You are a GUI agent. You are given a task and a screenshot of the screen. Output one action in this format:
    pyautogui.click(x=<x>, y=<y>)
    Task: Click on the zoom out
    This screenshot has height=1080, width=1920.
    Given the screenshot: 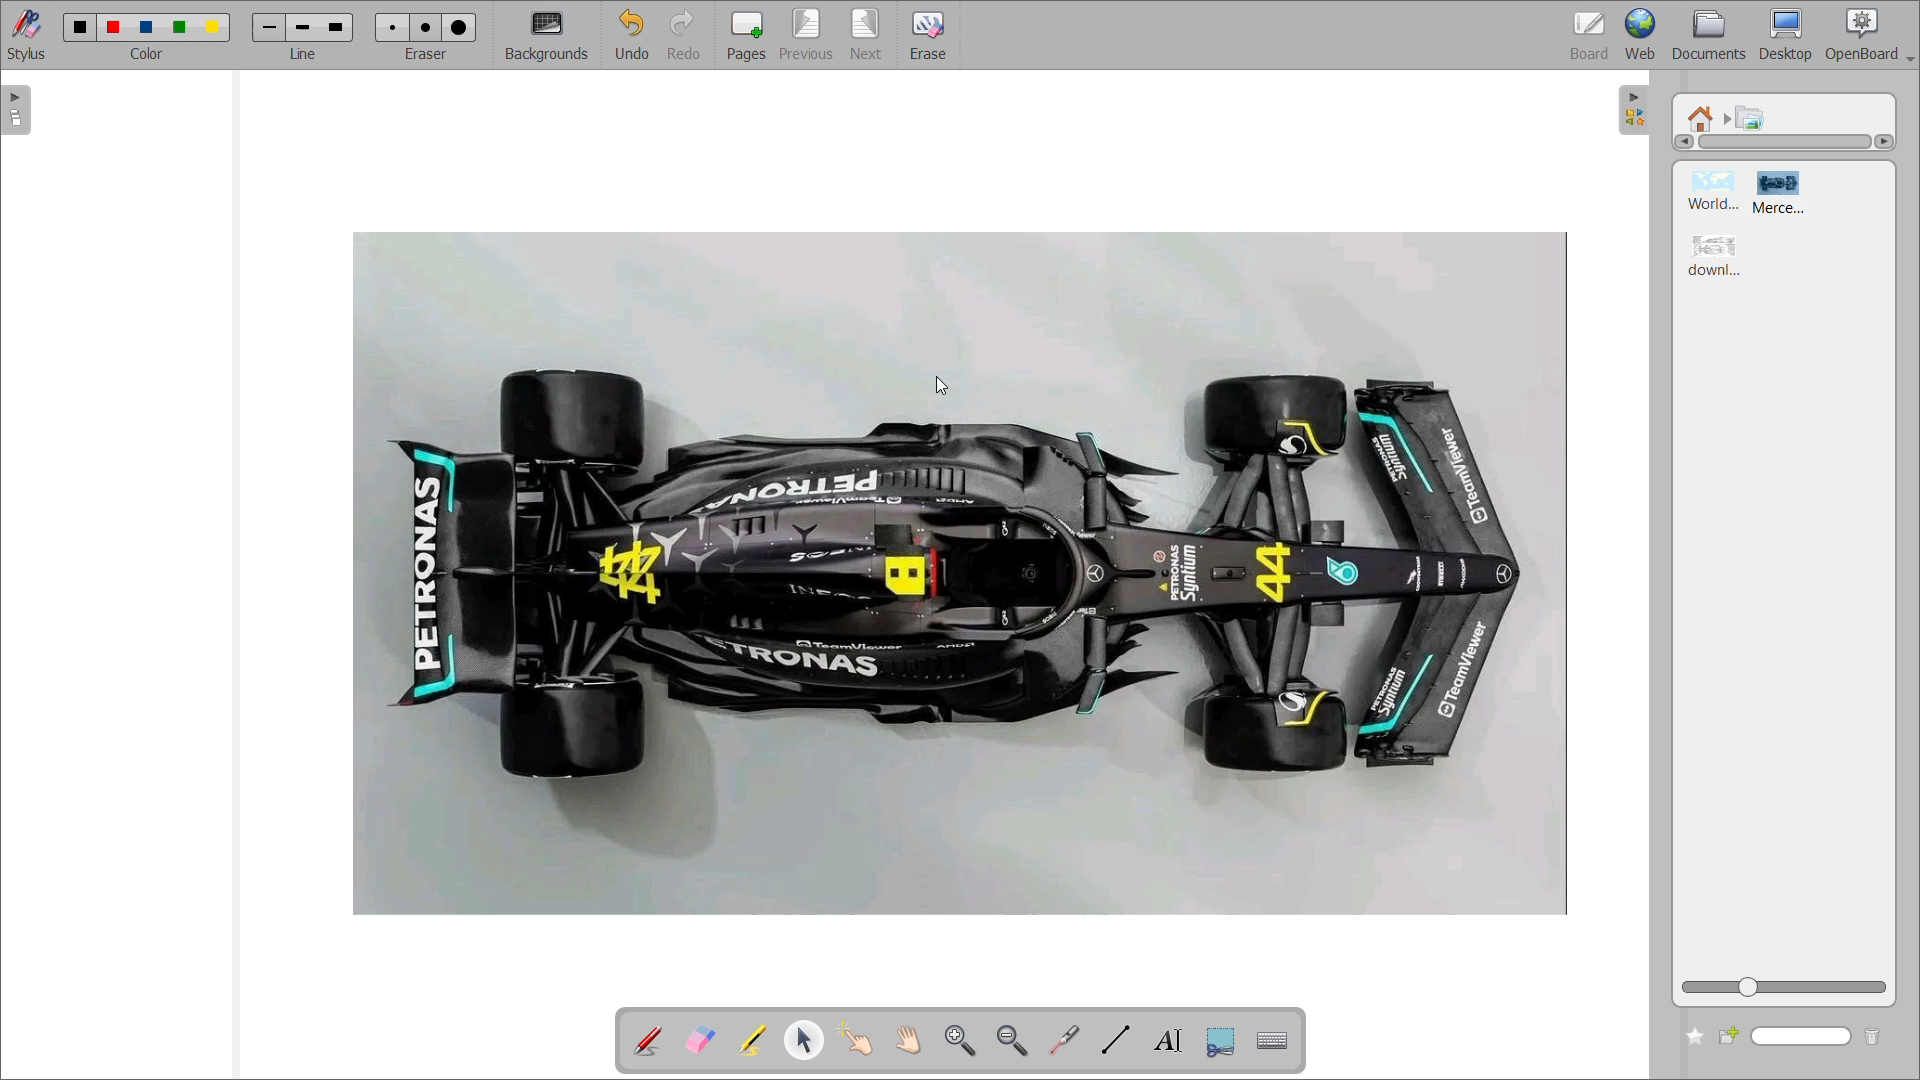 What is the action you would take?
    pyautogui.click(x=1014, y=1042)
    